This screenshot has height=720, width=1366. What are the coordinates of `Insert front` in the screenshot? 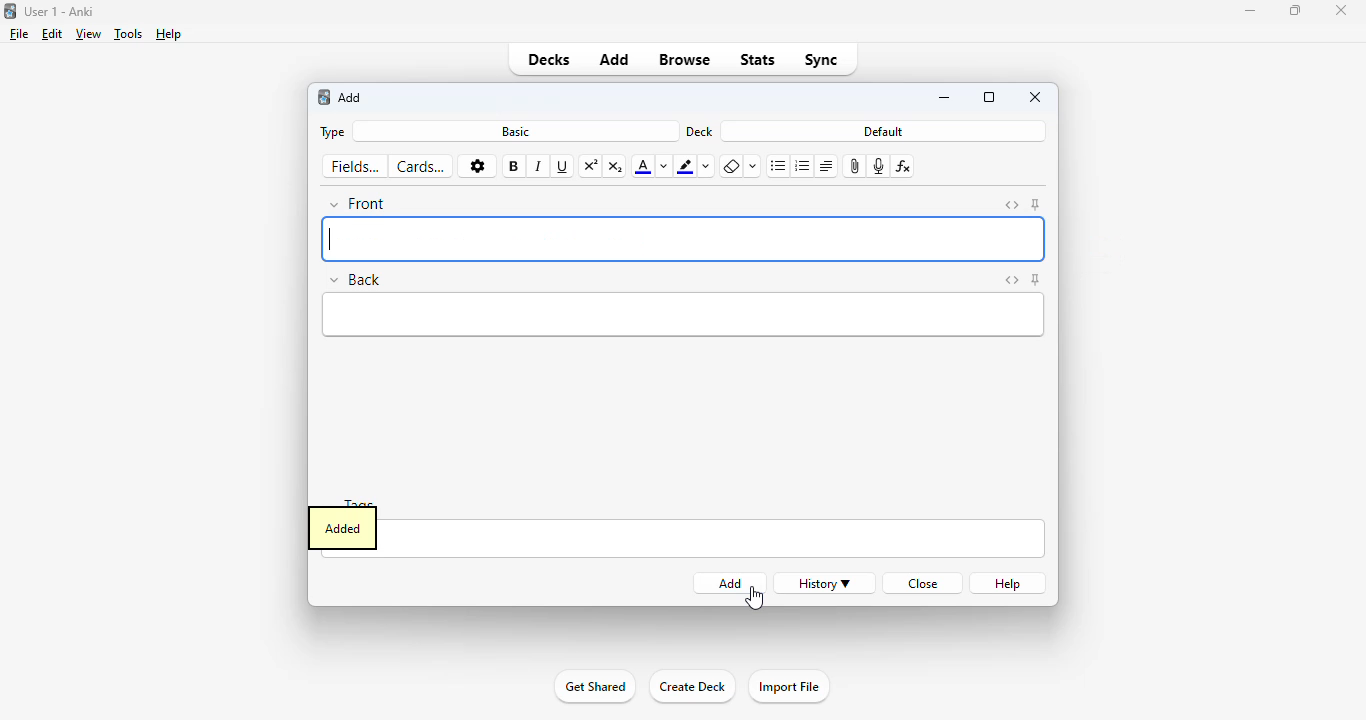 It's located at (683, 239).